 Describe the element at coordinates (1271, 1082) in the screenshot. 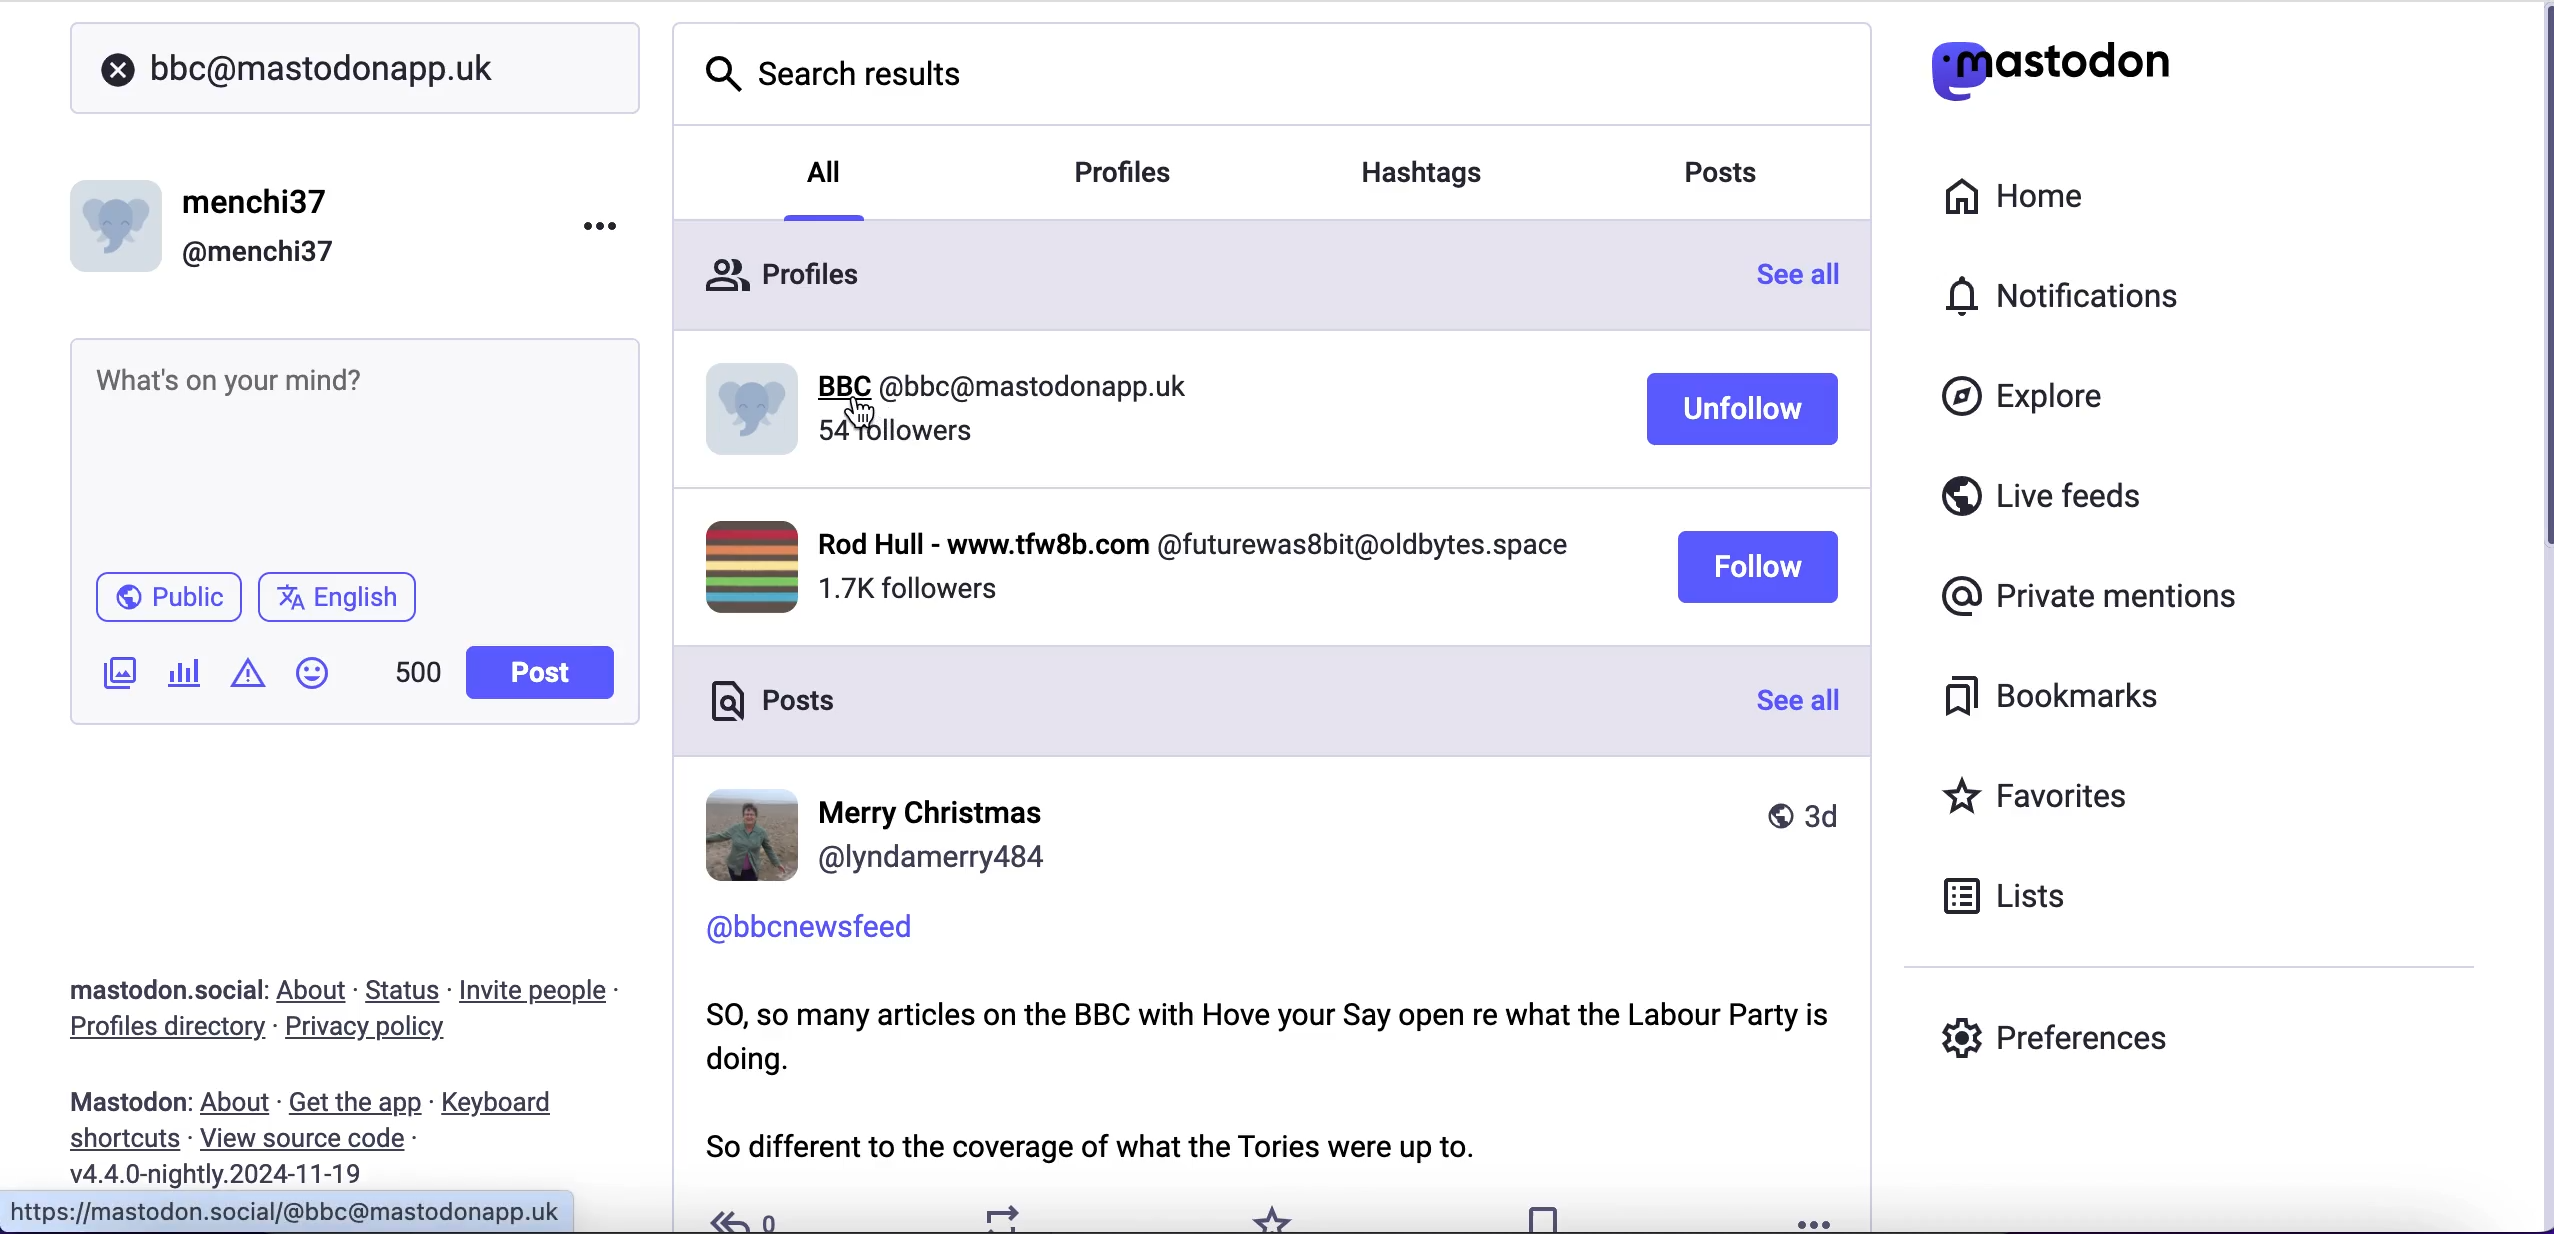

I see `message` at that location.